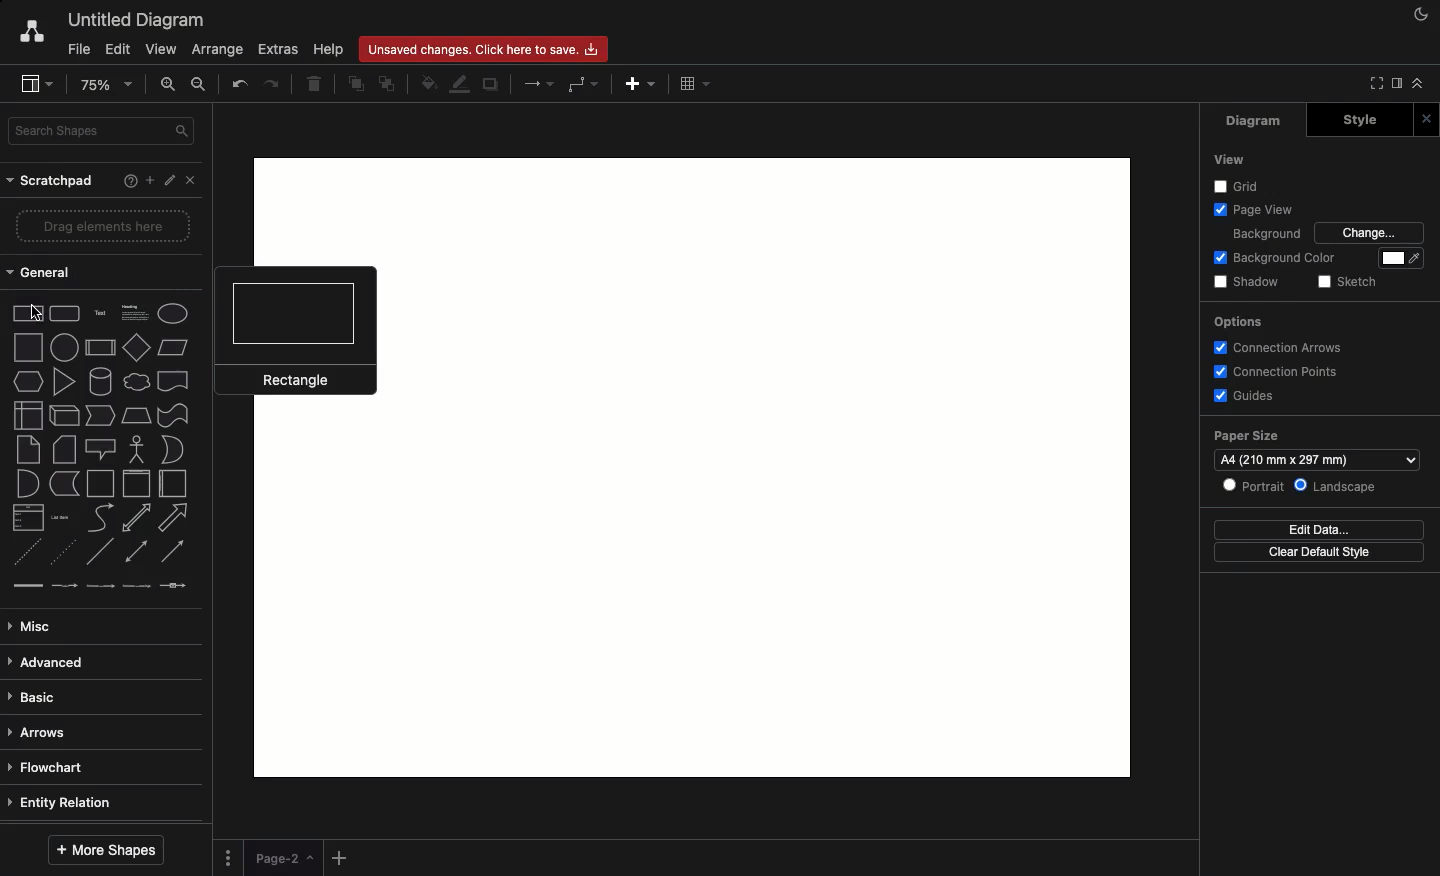 Image resolution: width=1440 pixels, height=876 pixels. What do you see at coordinates (173, 313) in the screenshot?
I see `Eclipse` at bounding box center [173, 313].